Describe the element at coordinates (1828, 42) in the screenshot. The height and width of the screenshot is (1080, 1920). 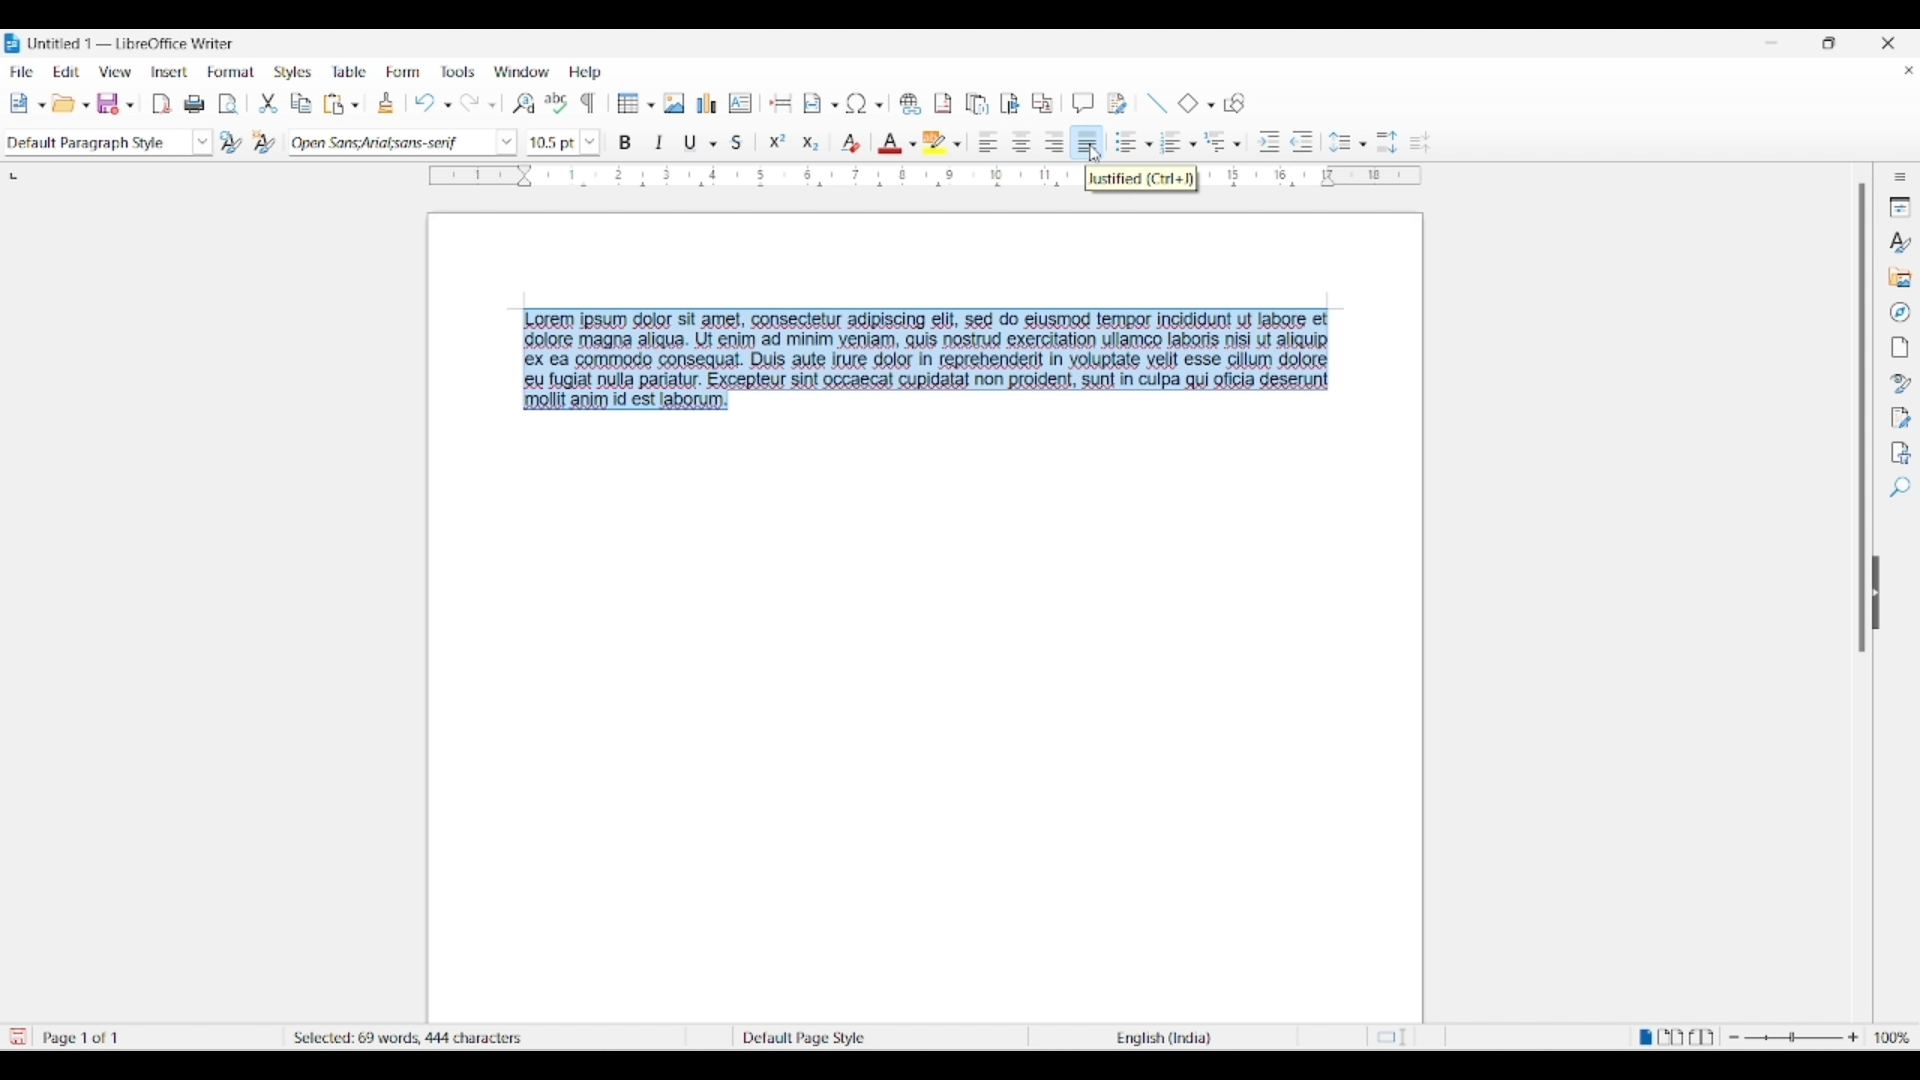
I see `Show interface in a smaller tab` at that location.